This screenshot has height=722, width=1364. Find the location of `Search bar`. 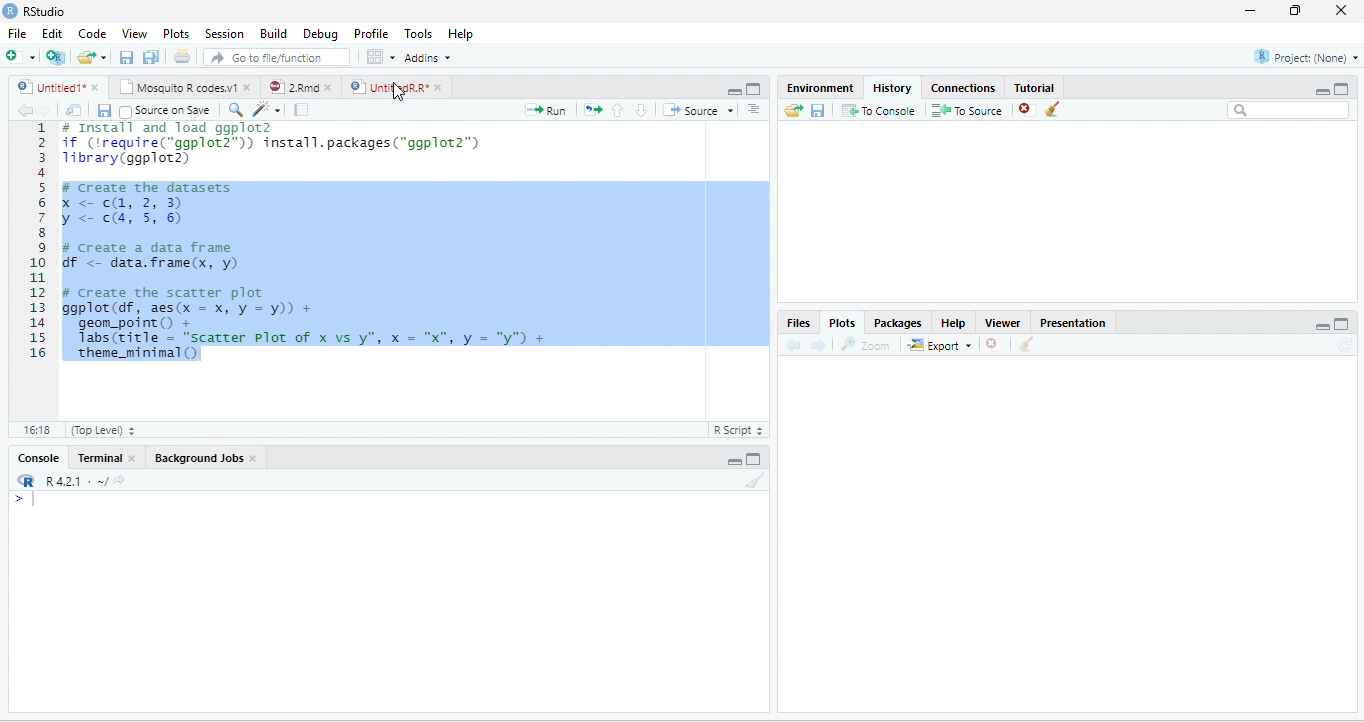

Search bar is located at coordinates (1288, 111).